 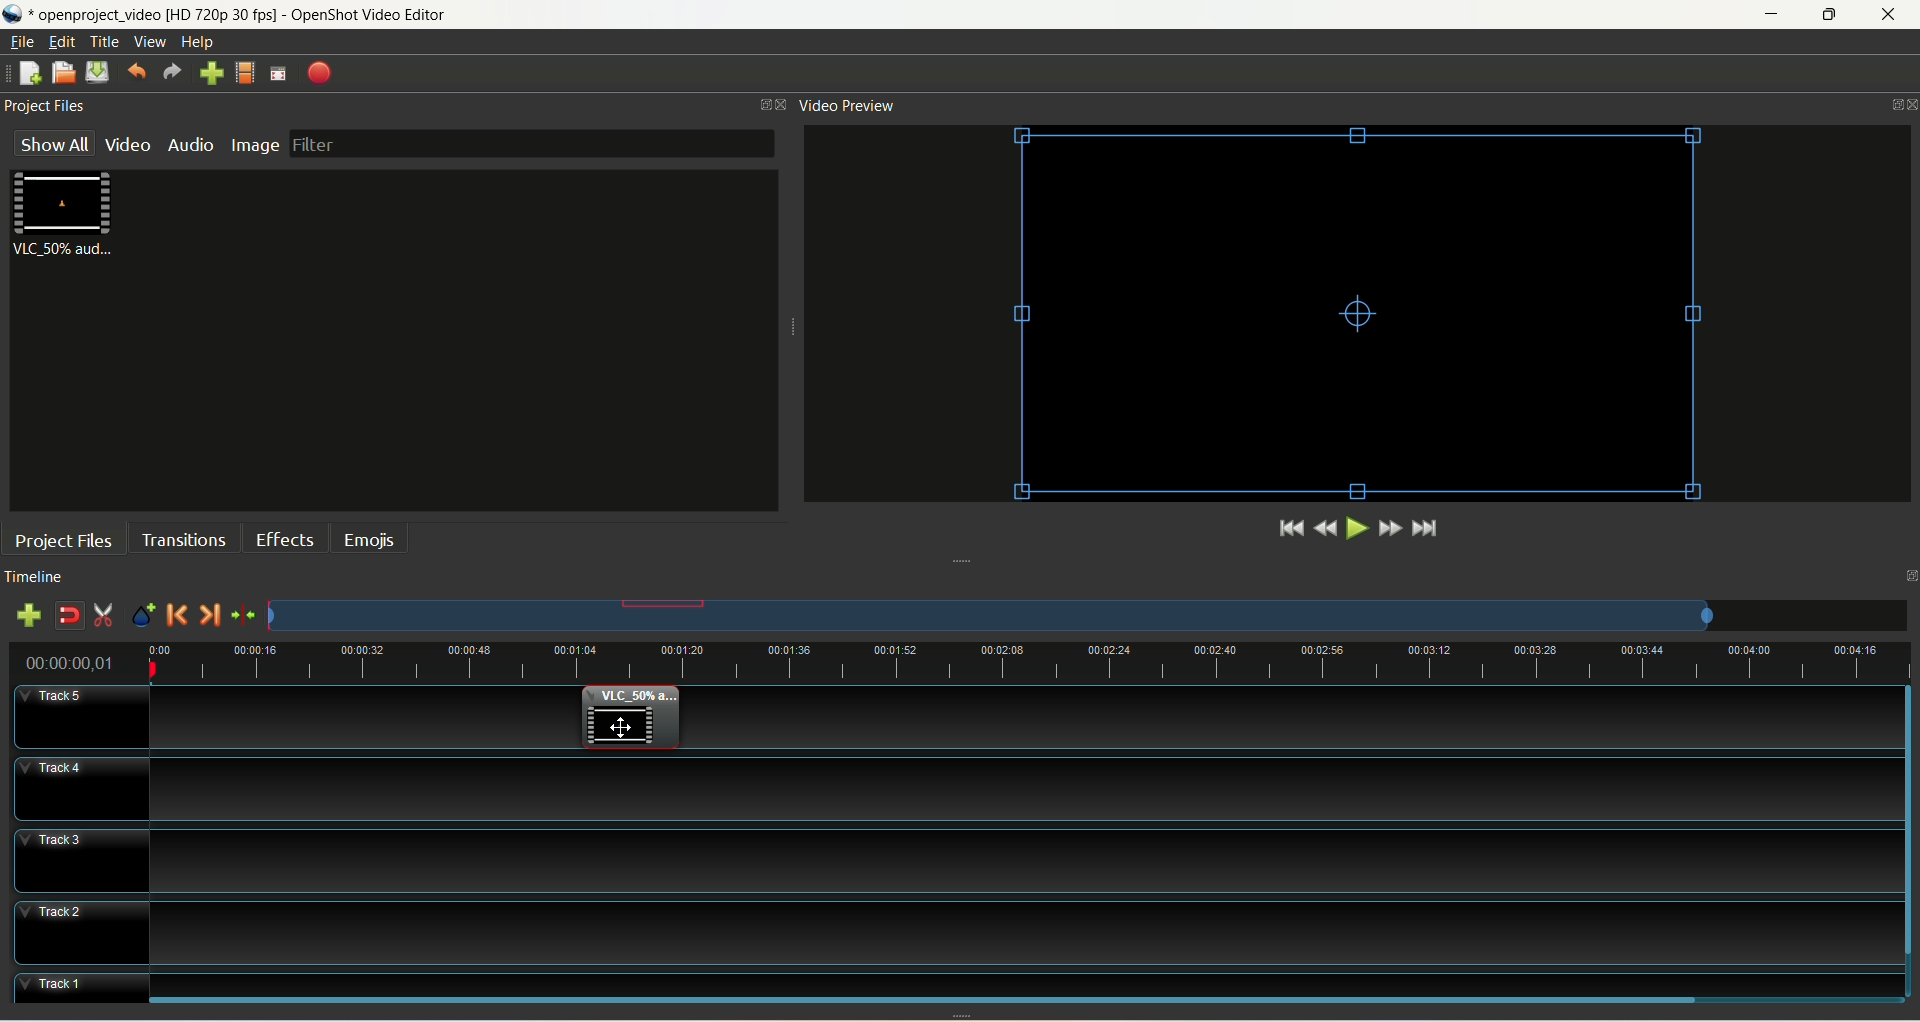 What do you see at coordinates (83, 717) in the screenshot?
I see `track5` at bounding box center [83, 717].